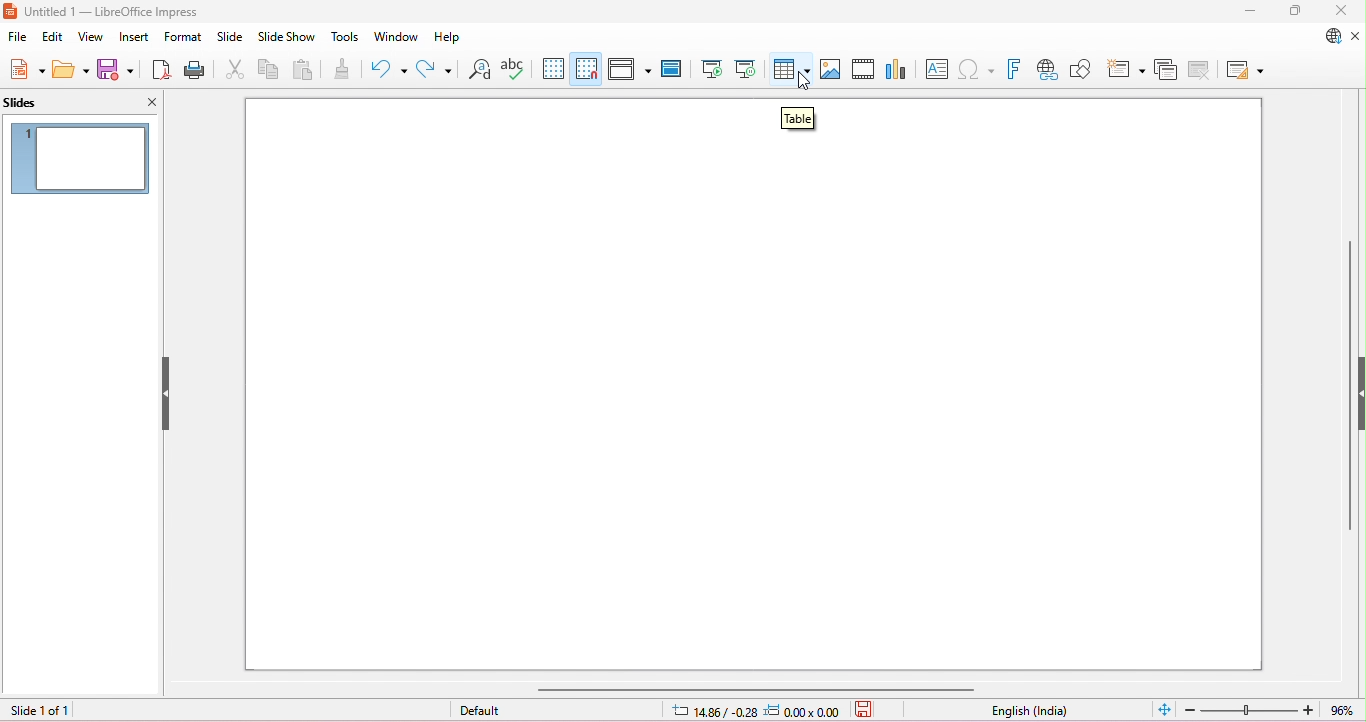  What do you see at coordinates (514, 69) in the screenshot?
I see `spelling` at bounding box center [514, 69].